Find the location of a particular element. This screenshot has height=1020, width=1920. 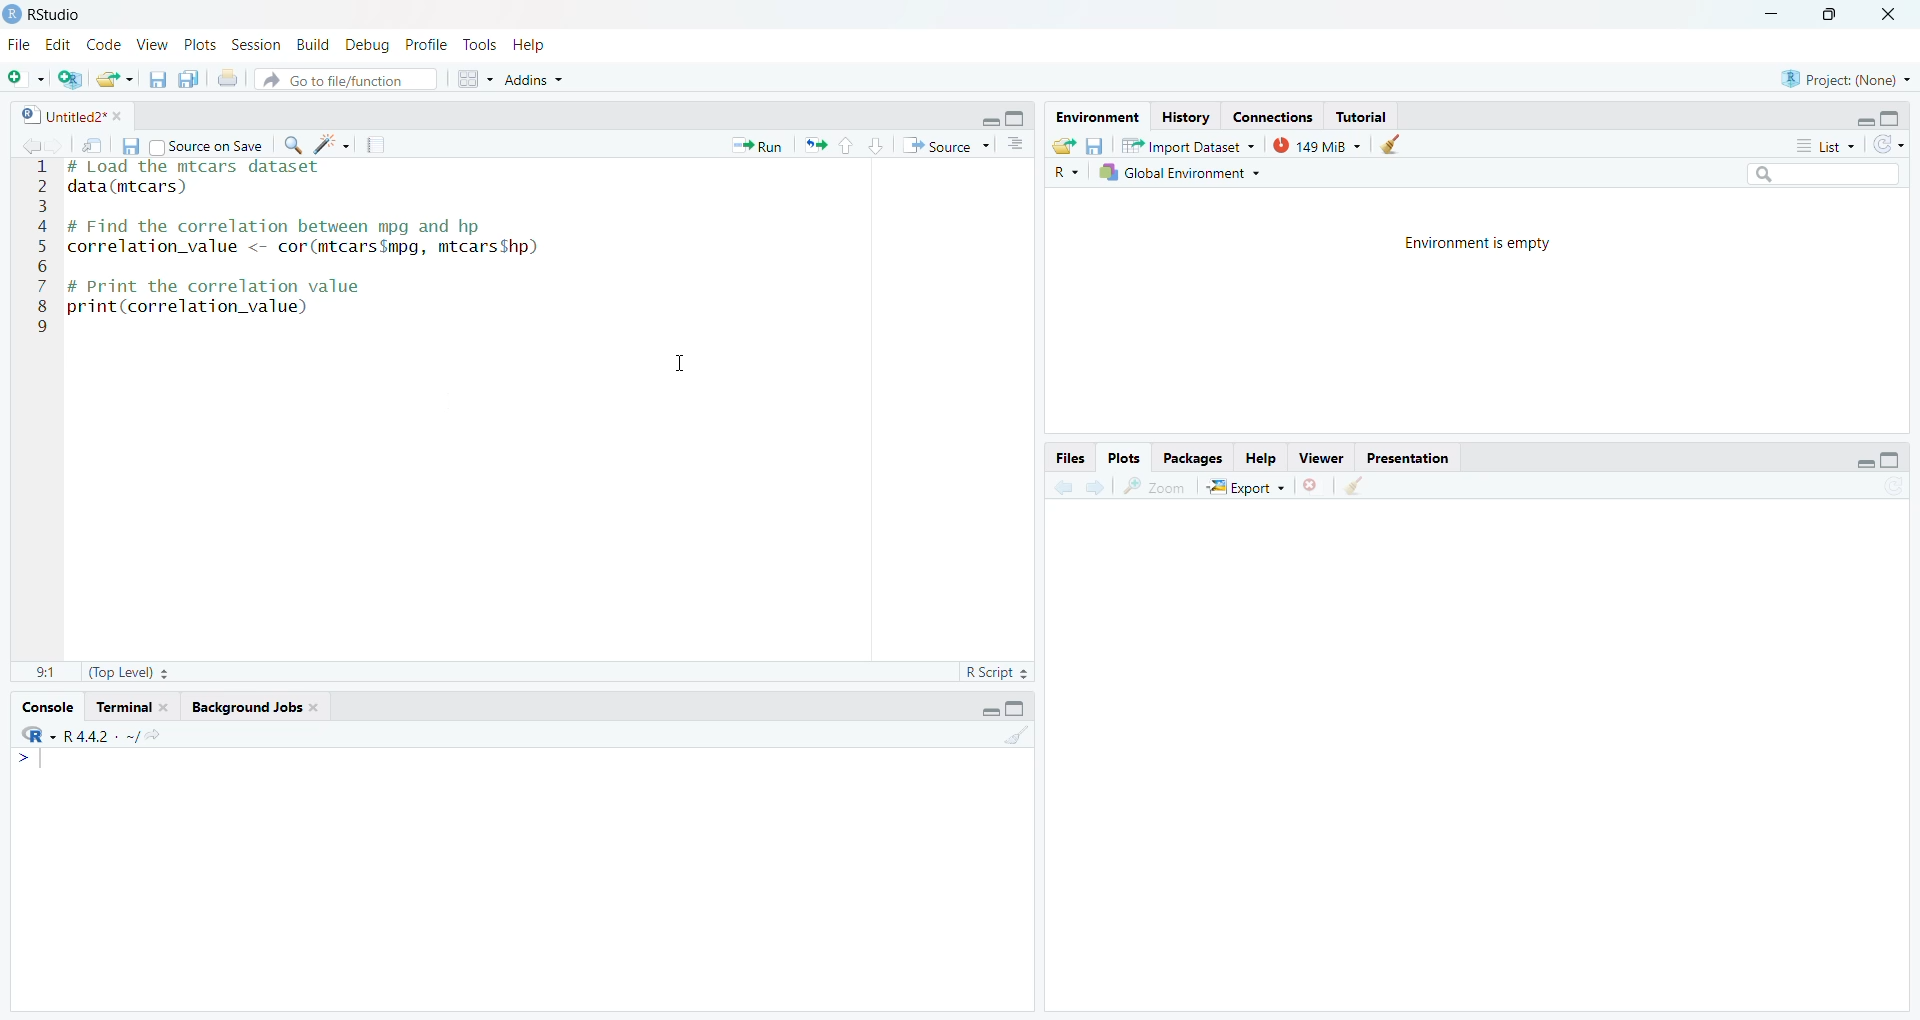

Print the current file is located at coordinates (226, 78).